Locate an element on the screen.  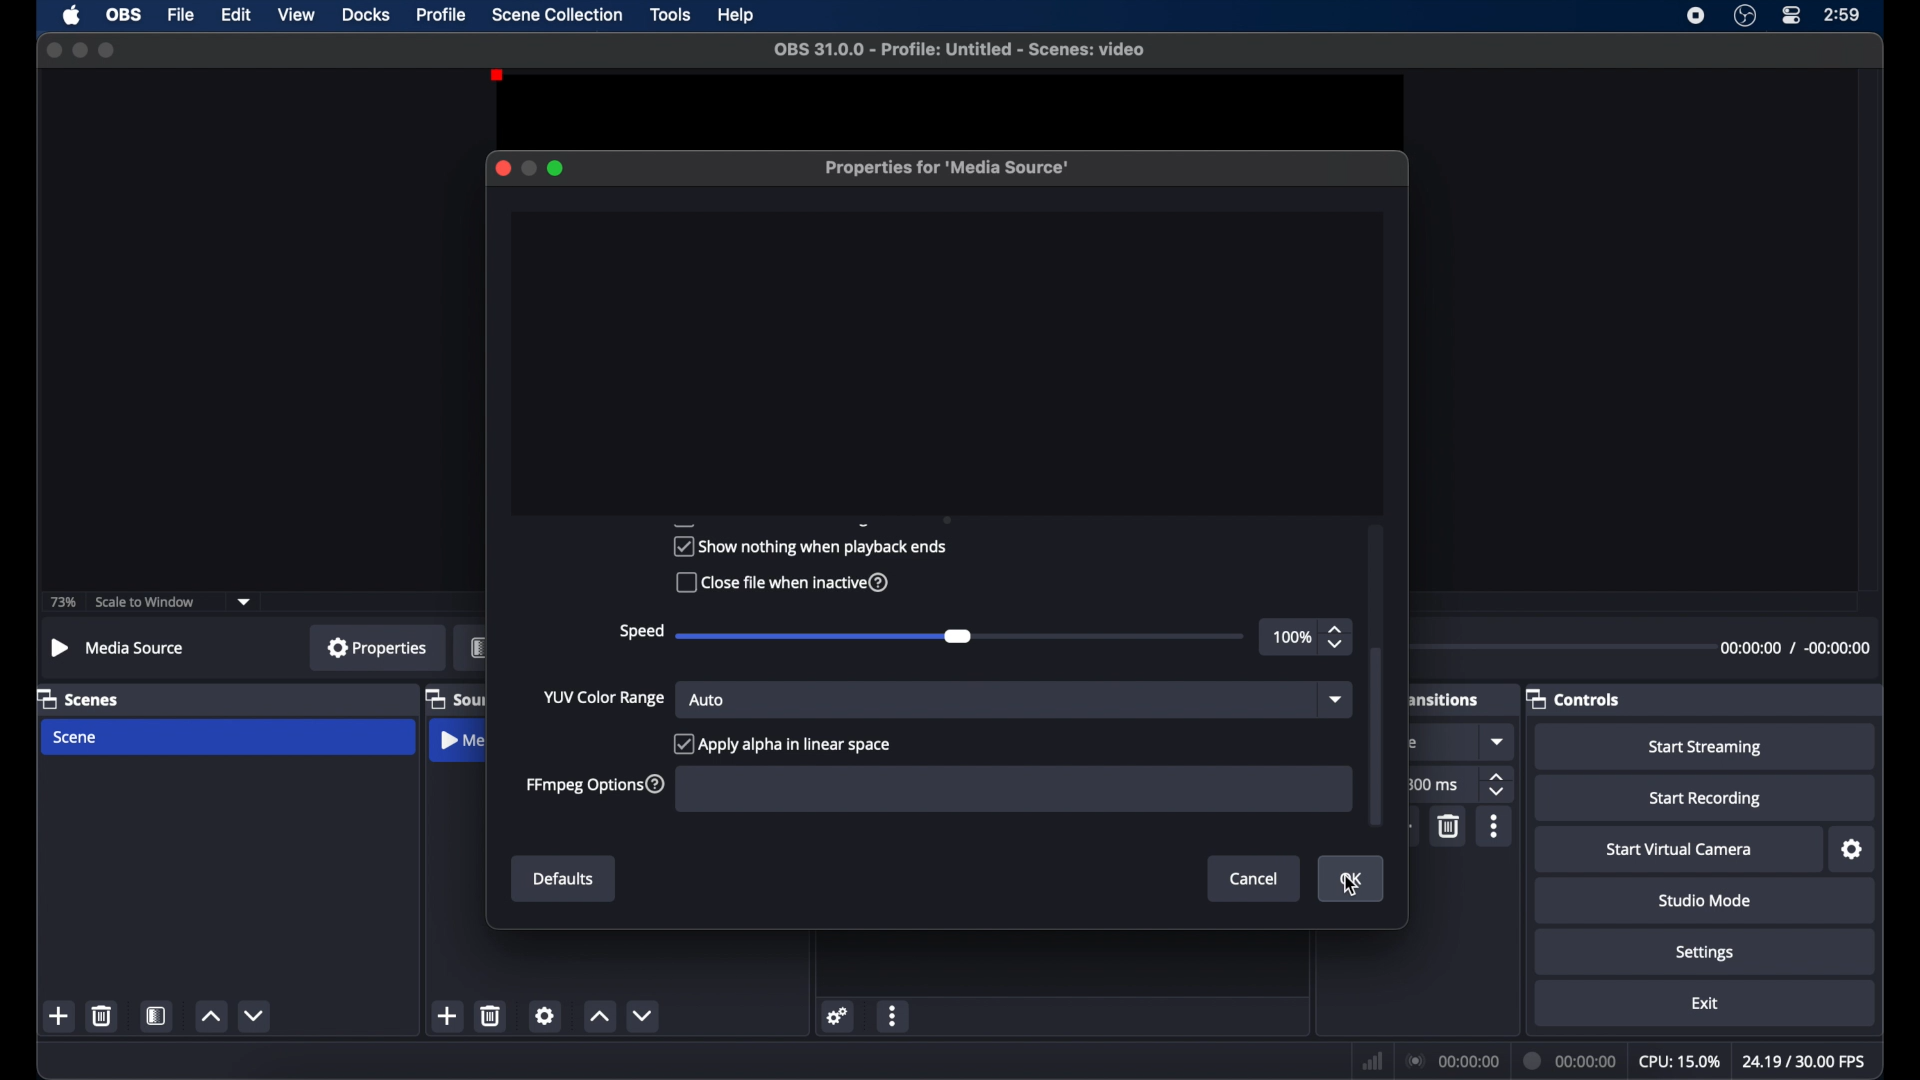
fps is located at coordinates (1805, 1061).